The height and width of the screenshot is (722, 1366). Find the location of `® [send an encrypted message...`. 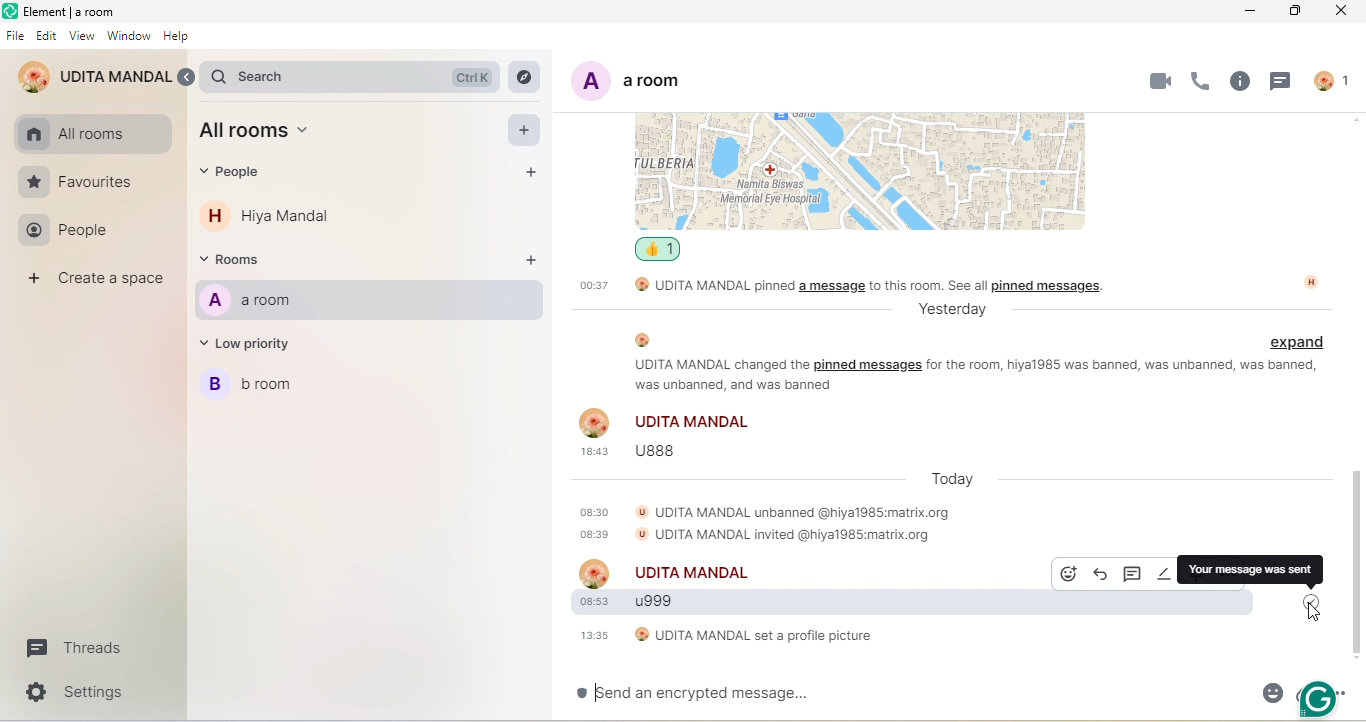

® [send an encrypted message... is located at coordinates (711, 694).